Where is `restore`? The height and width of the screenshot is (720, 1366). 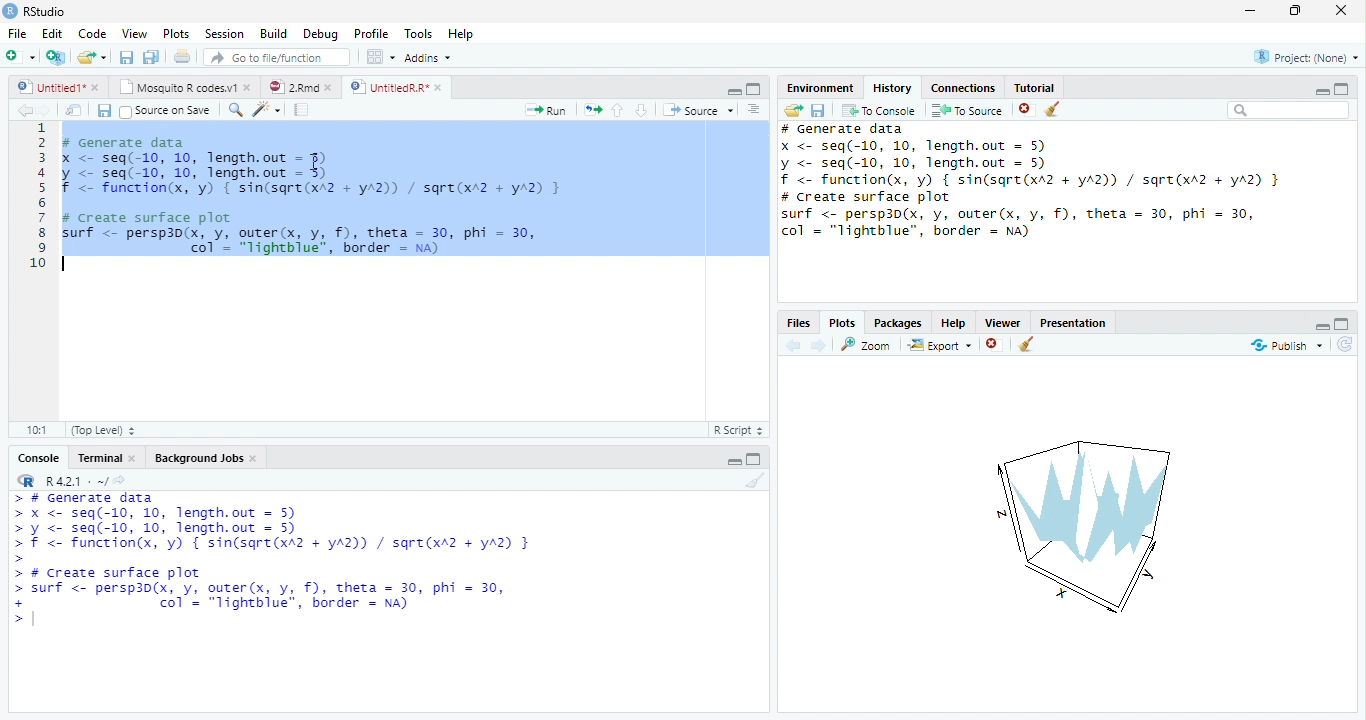 restore is located at coordinates (1295, 10).